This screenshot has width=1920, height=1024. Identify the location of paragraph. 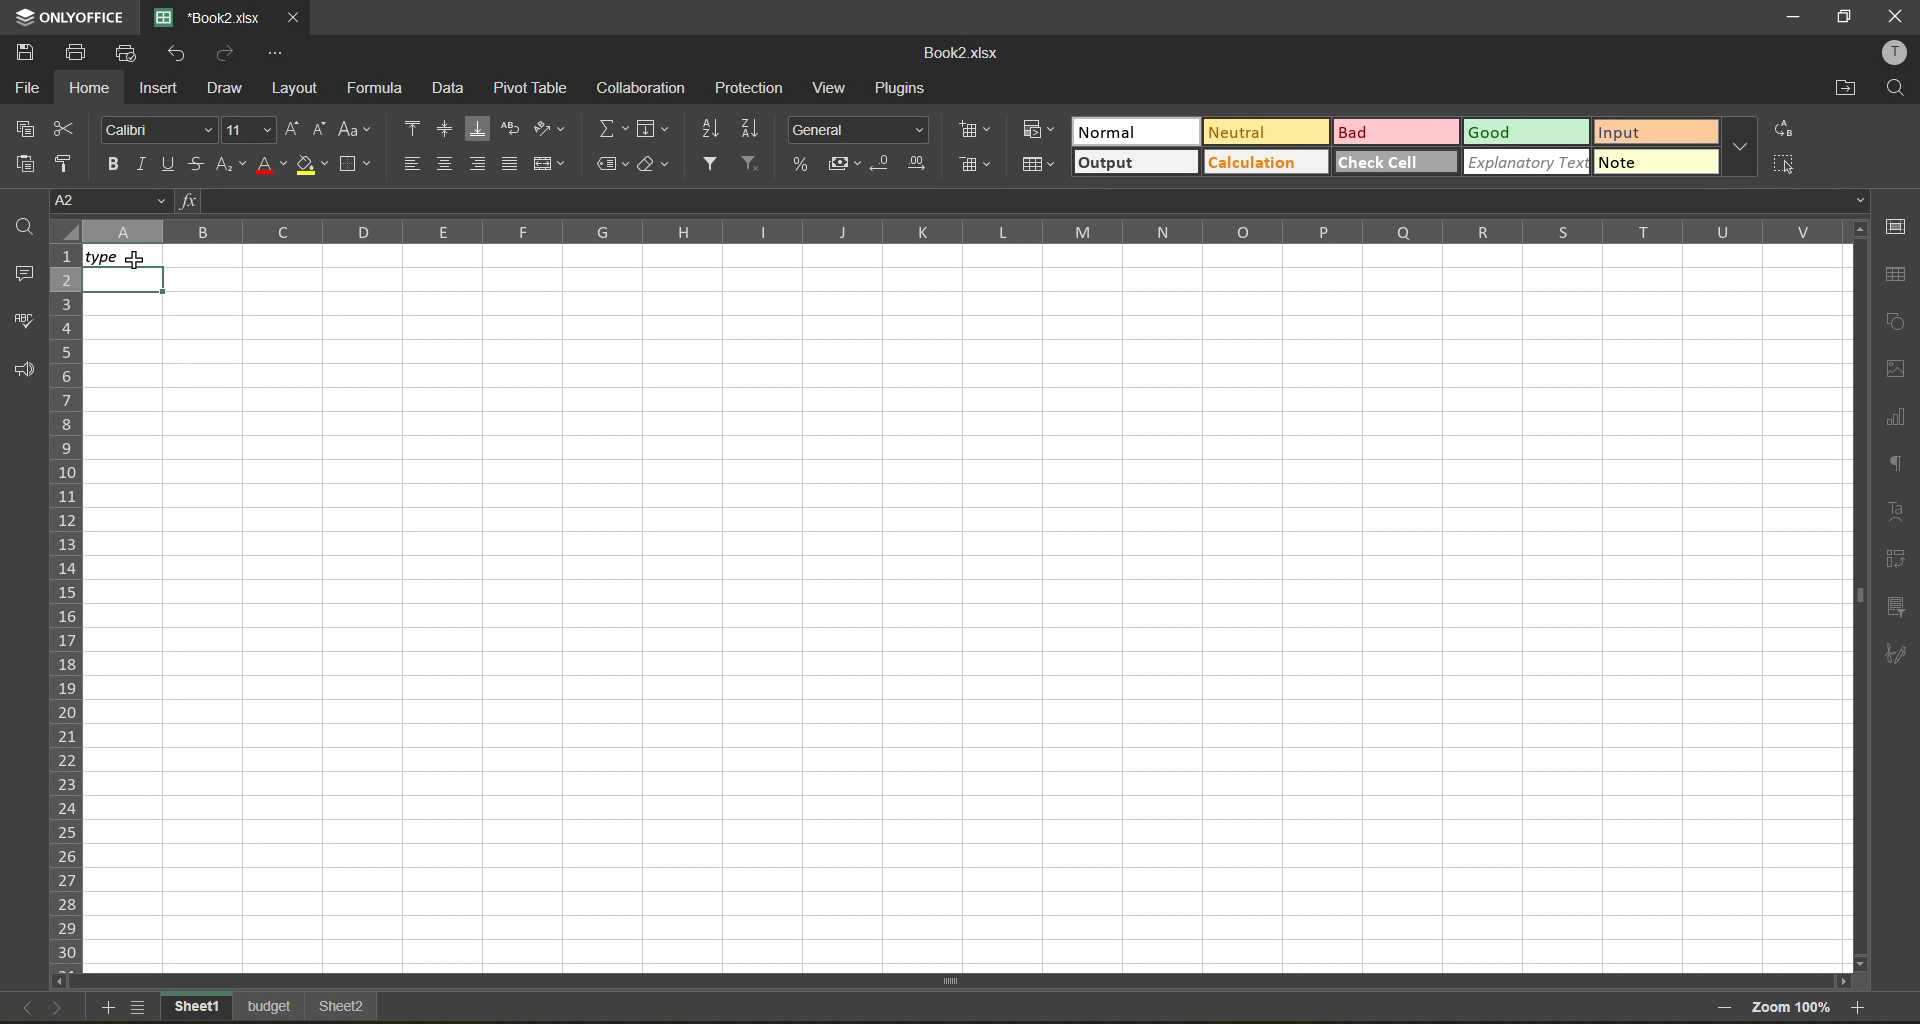
(1896, 464).